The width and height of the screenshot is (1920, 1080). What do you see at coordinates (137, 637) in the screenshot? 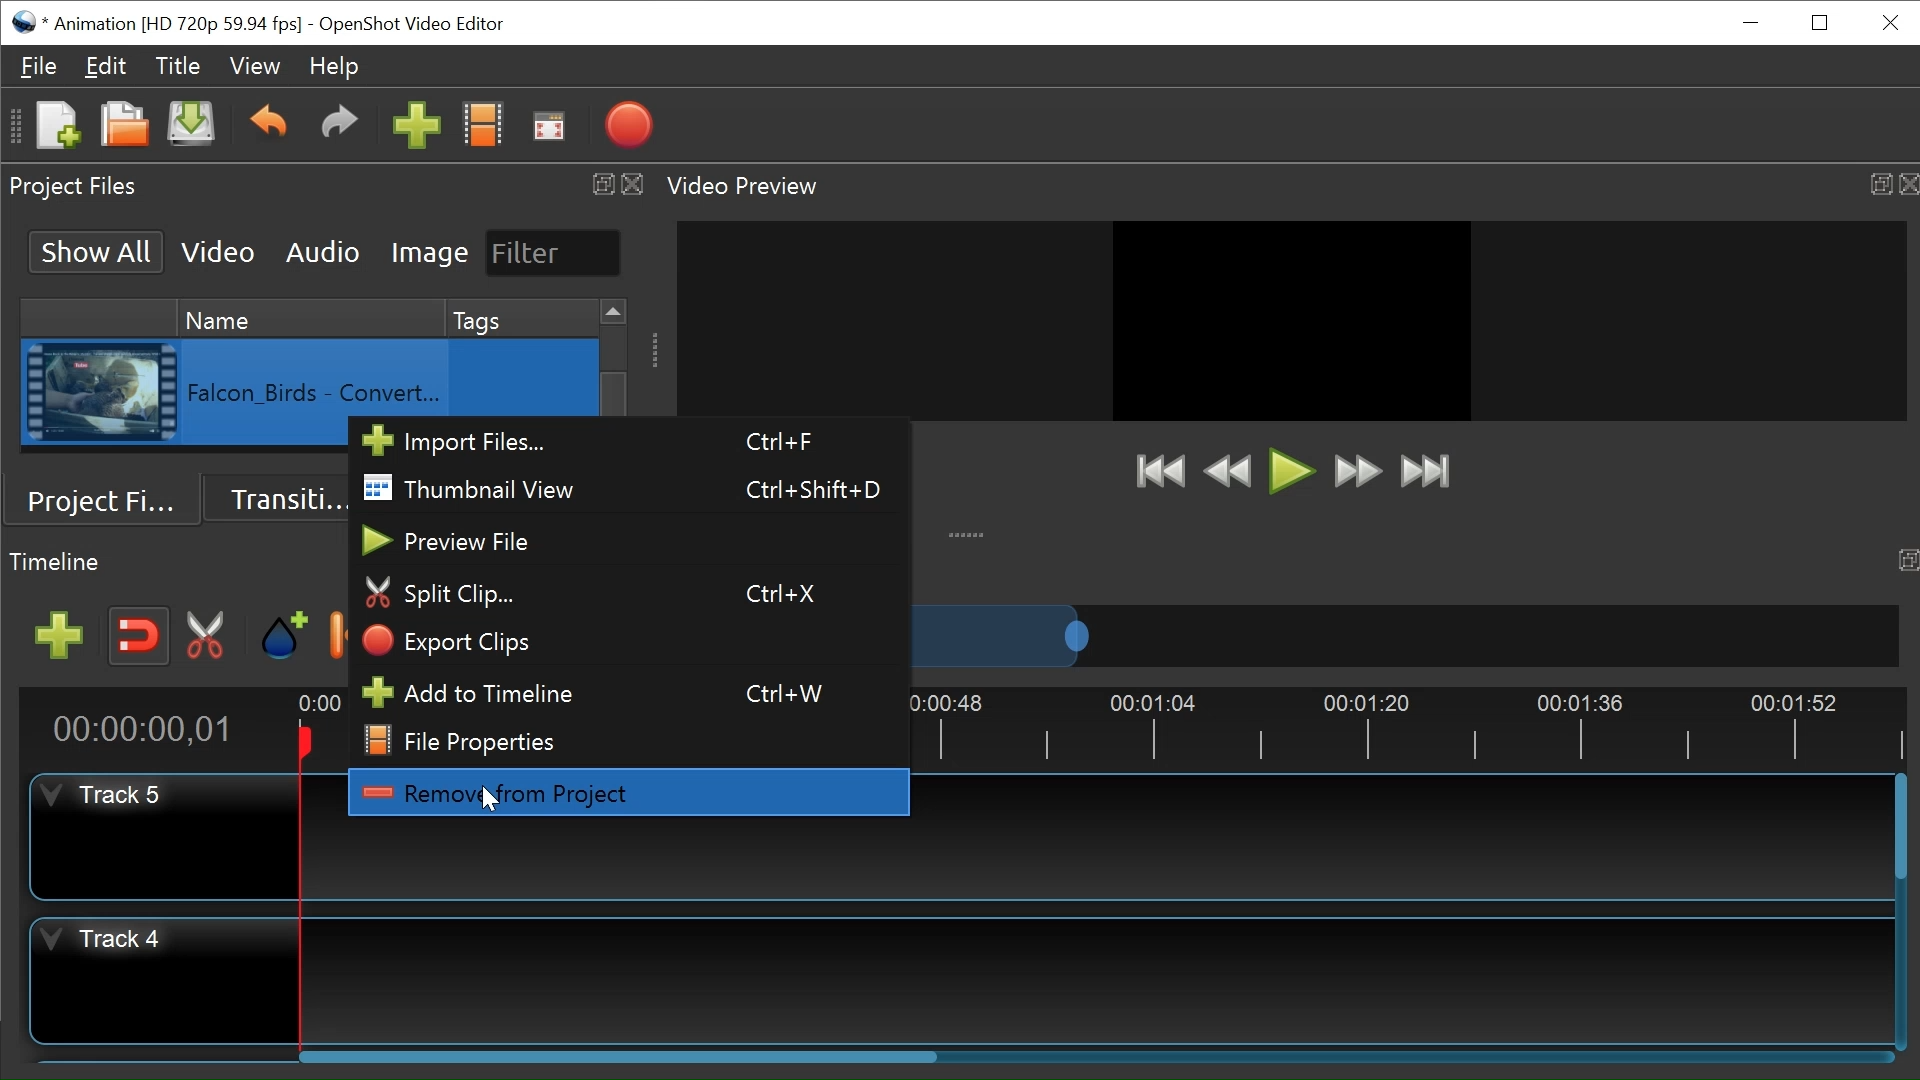
I see `Snap` at bounding box center [137, 637].